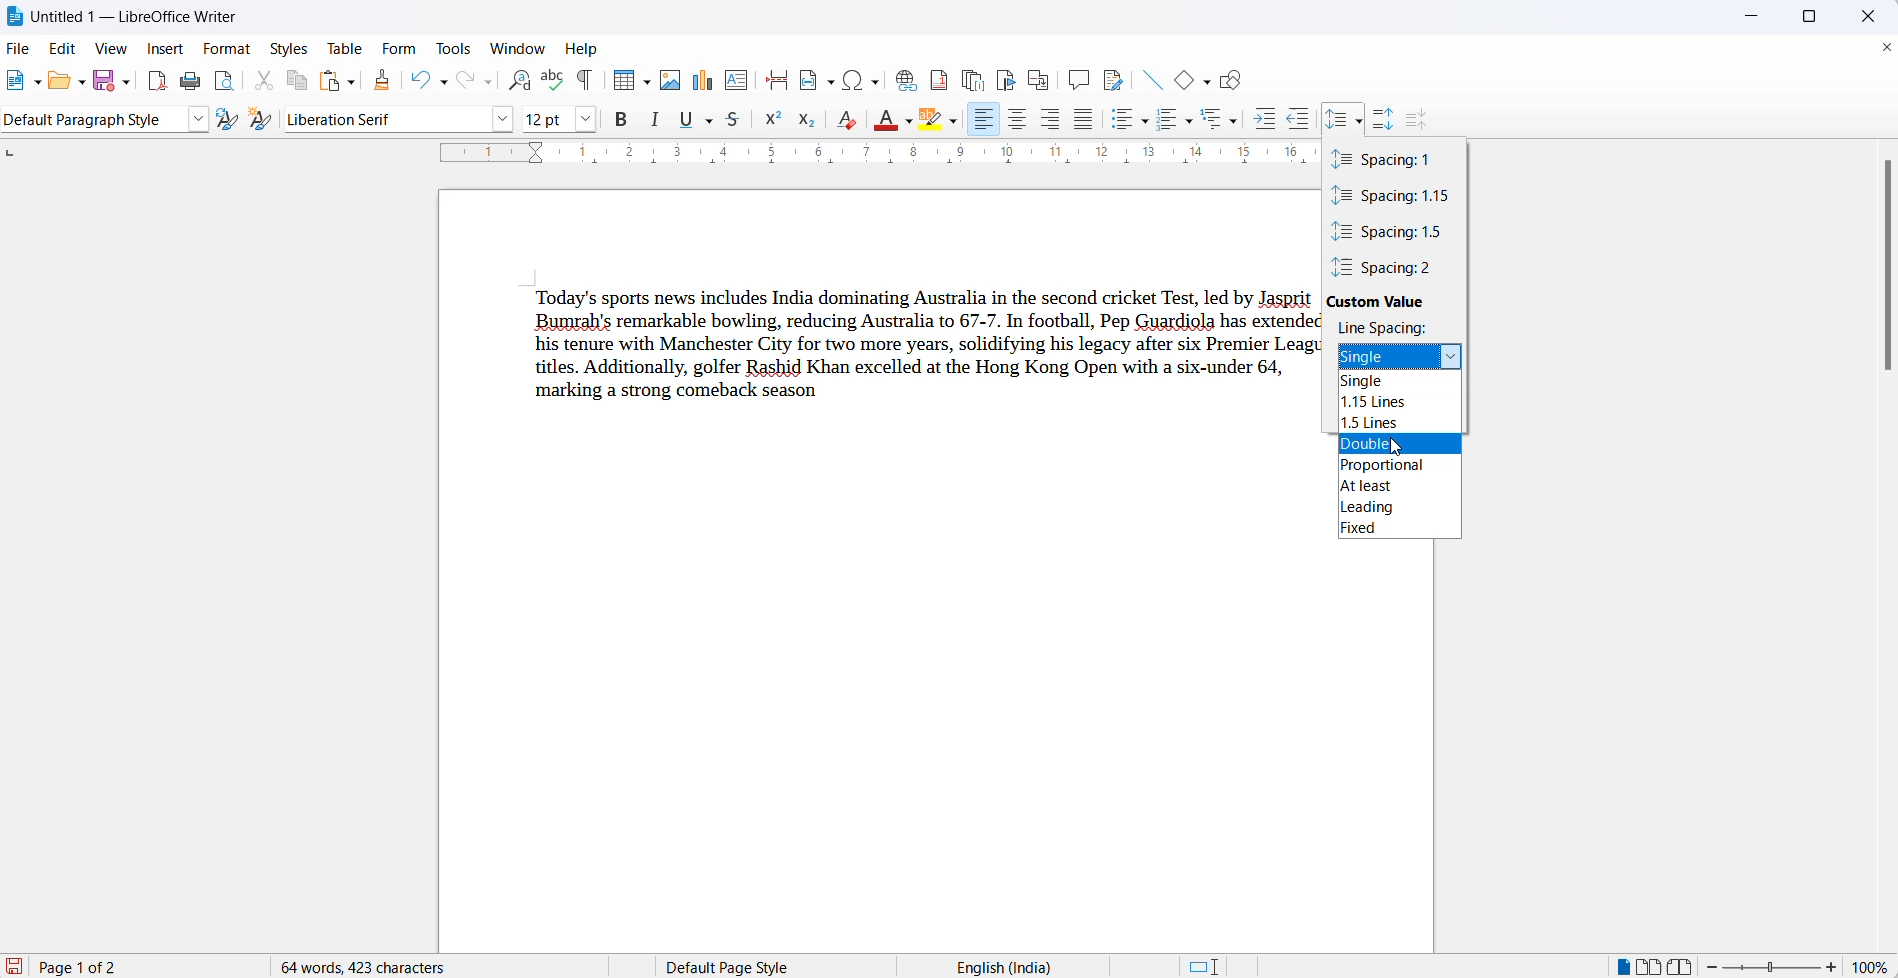  I want to click on double, so click(1396, 446).